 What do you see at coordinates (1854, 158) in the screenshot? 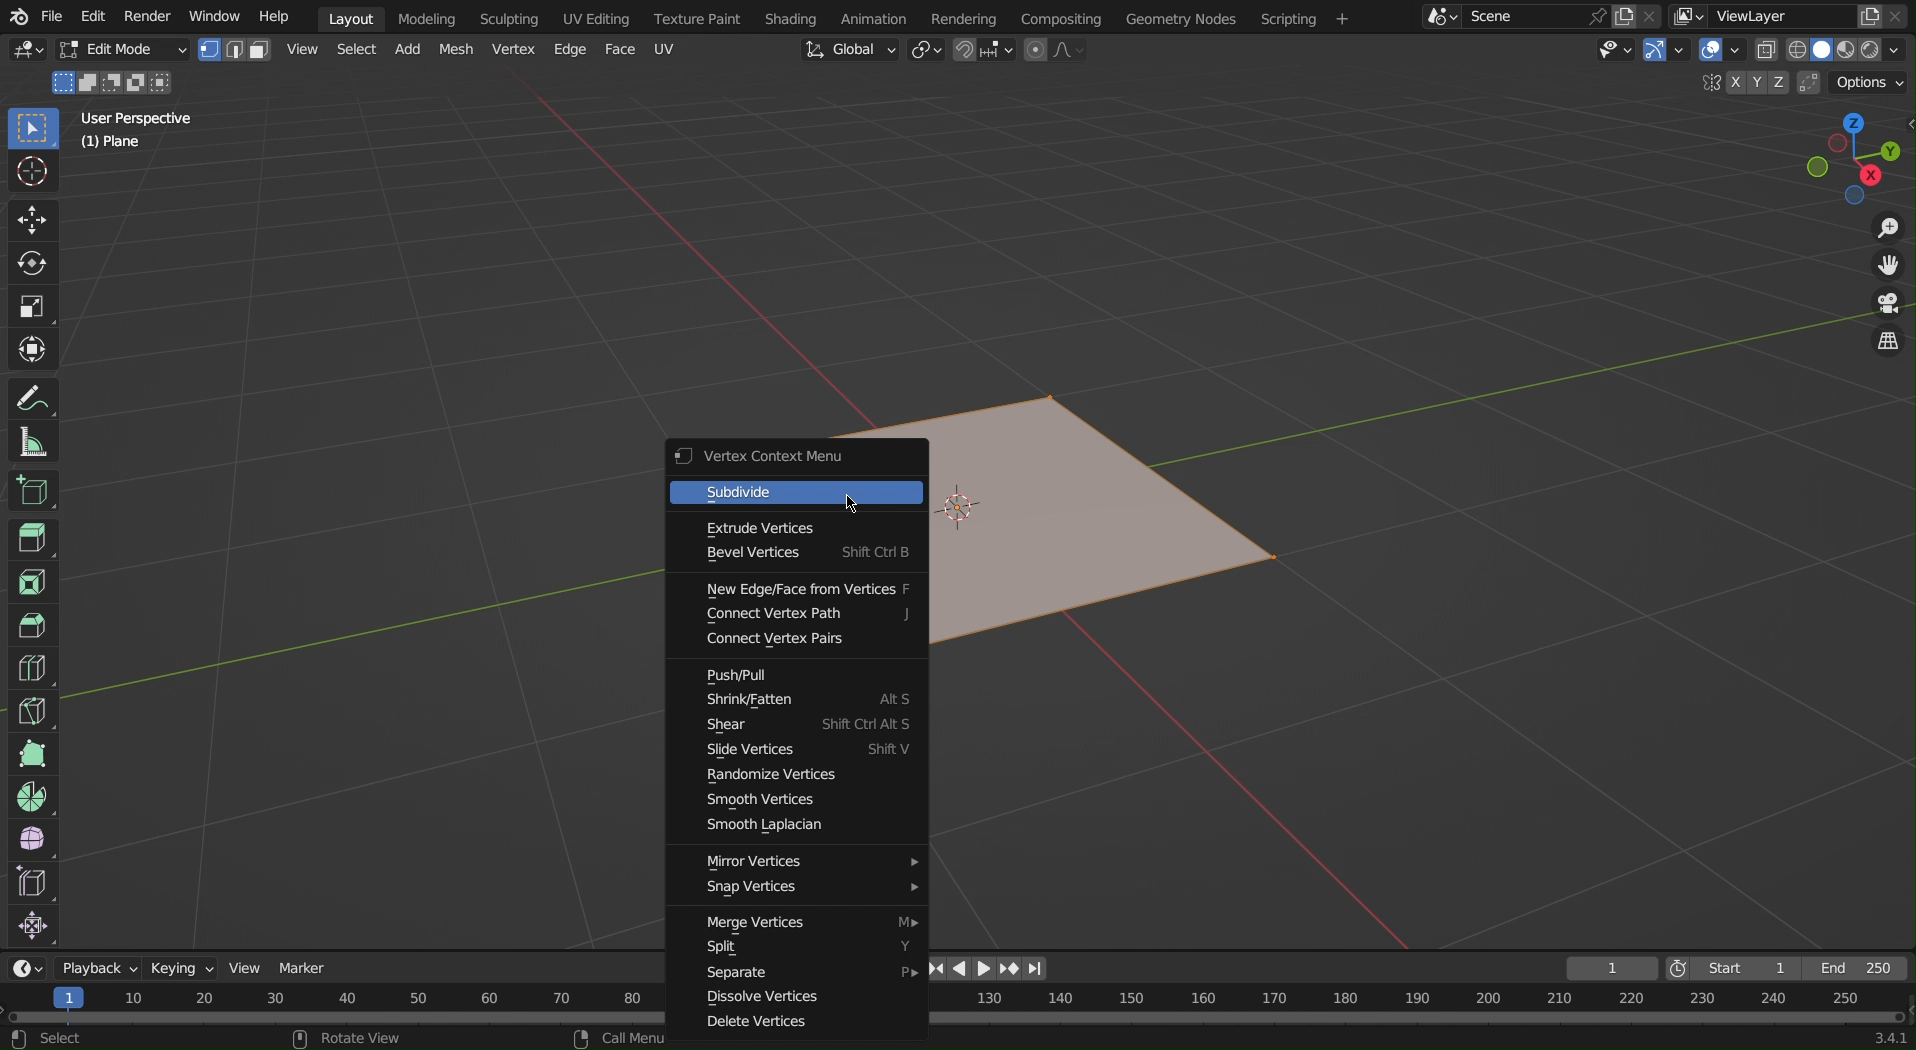
I see `Viewport` at bounding box center [1854, 158].